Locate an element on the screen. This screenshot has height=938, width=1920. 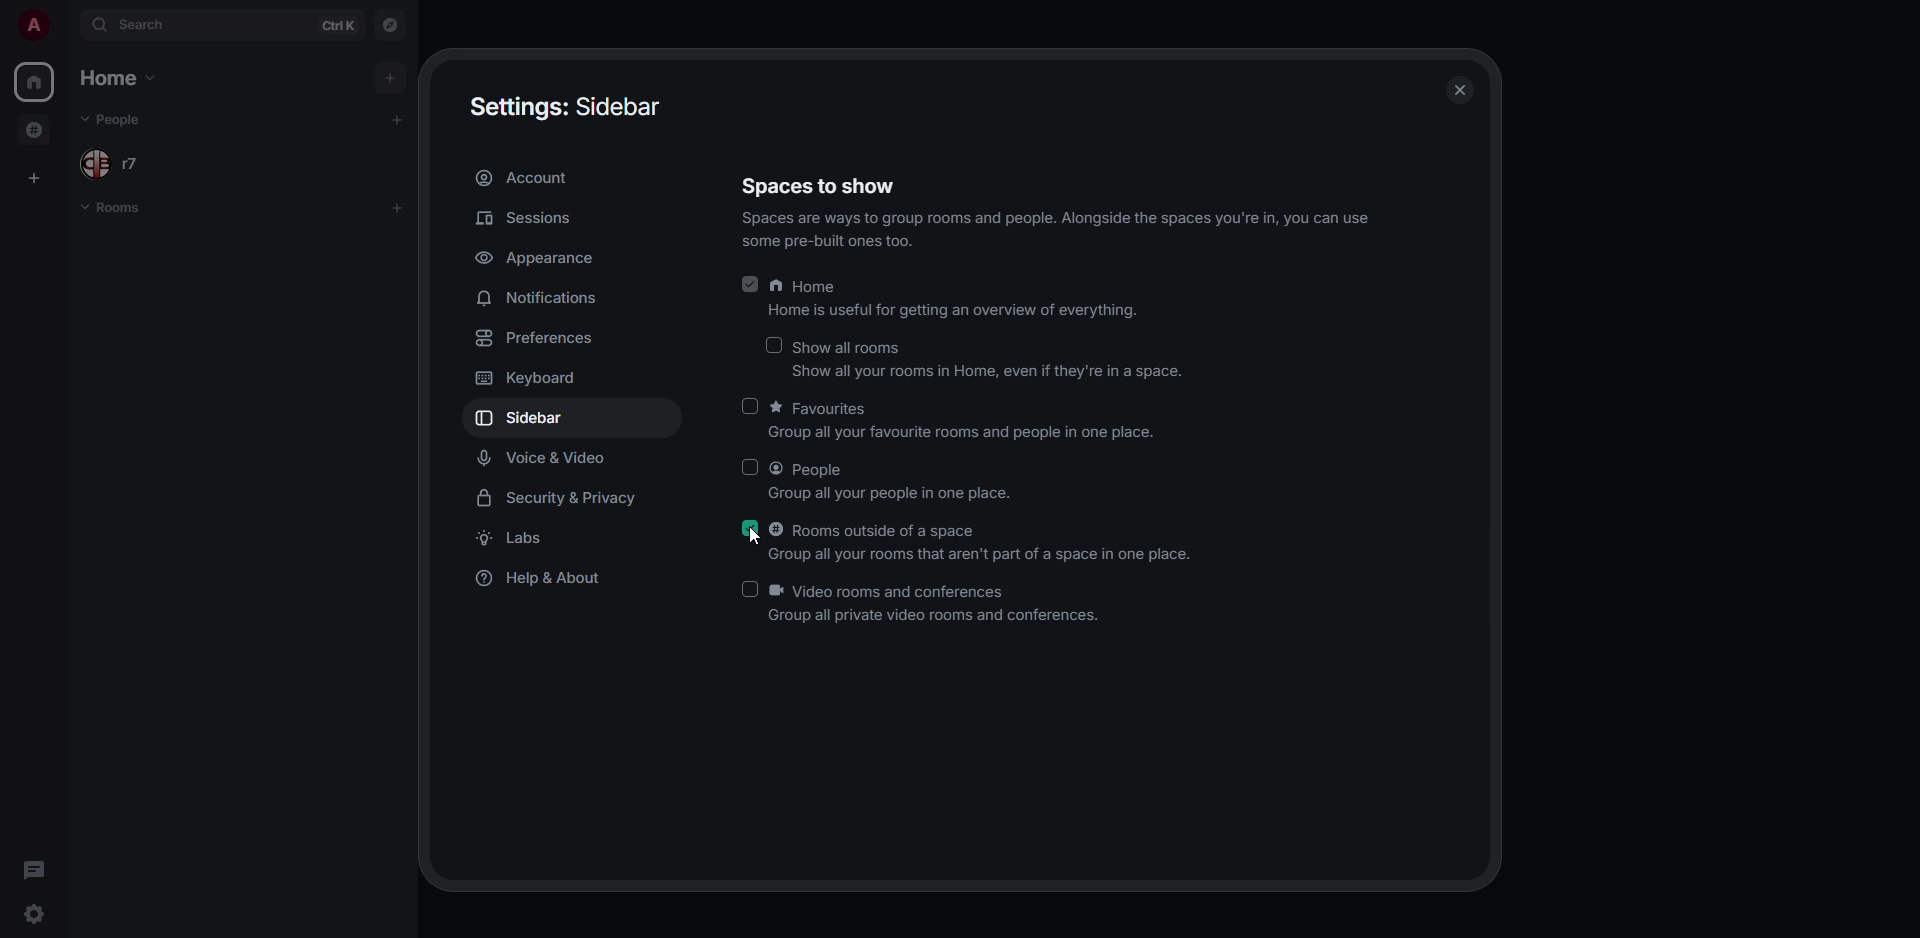
ctrl K is located at coordinates (340, 24).